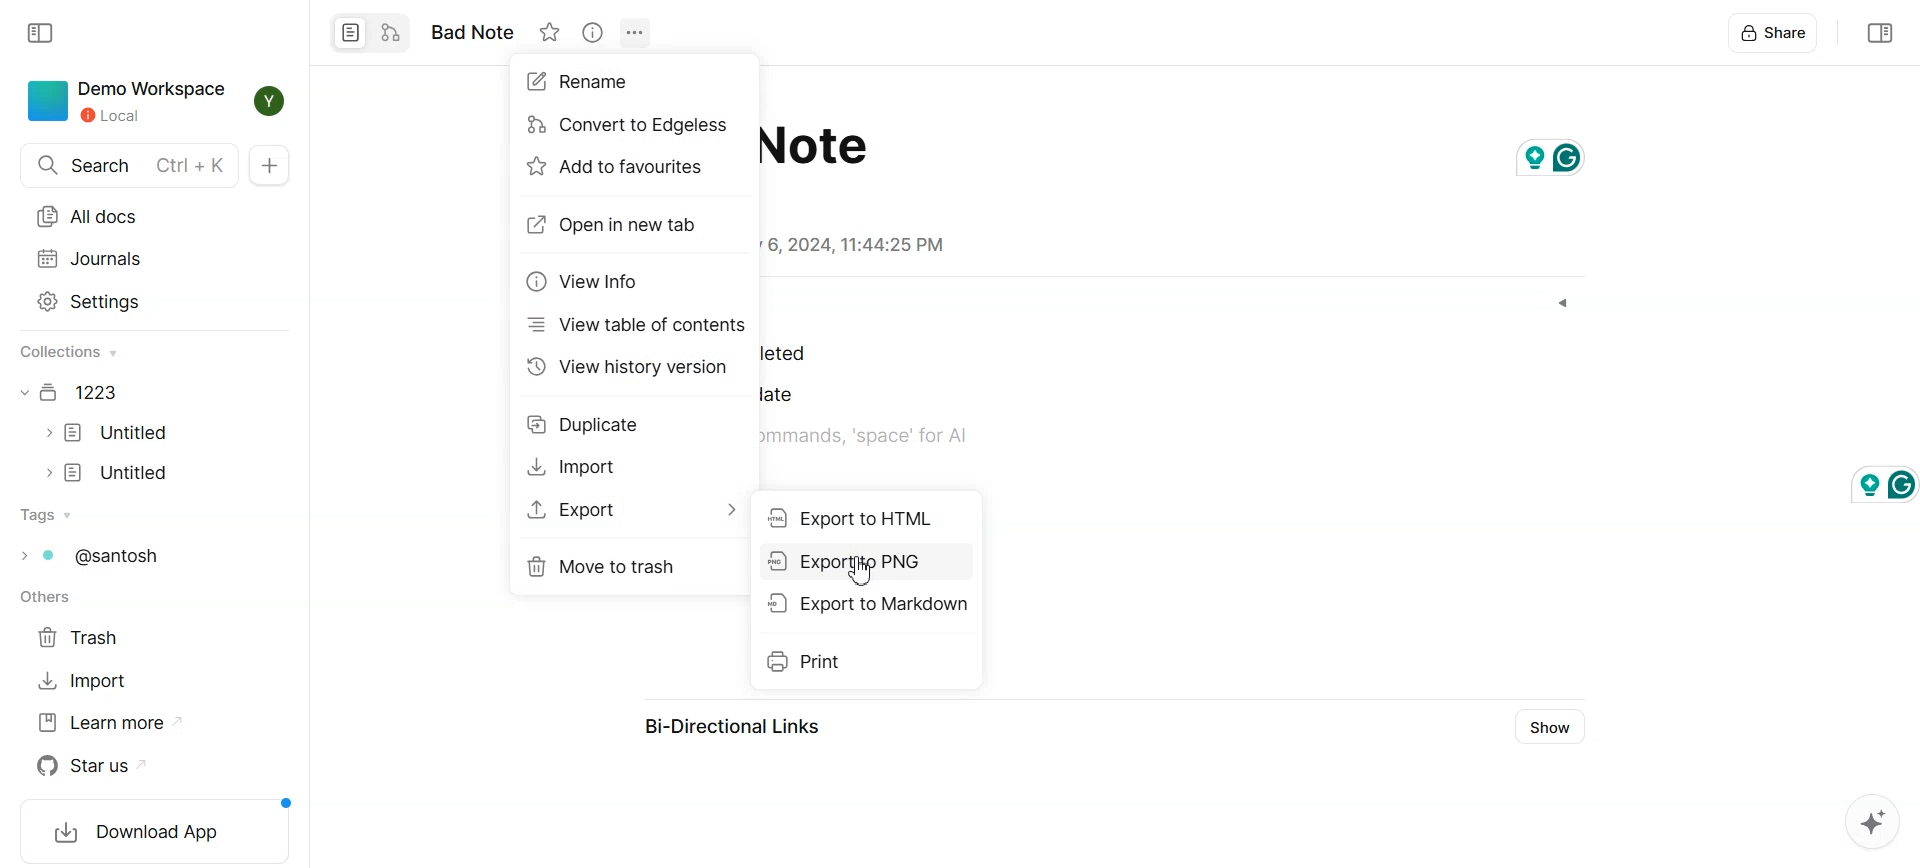  Describe the element at coordinates (72, 392) in the screenshot. I see `Document` at that location.